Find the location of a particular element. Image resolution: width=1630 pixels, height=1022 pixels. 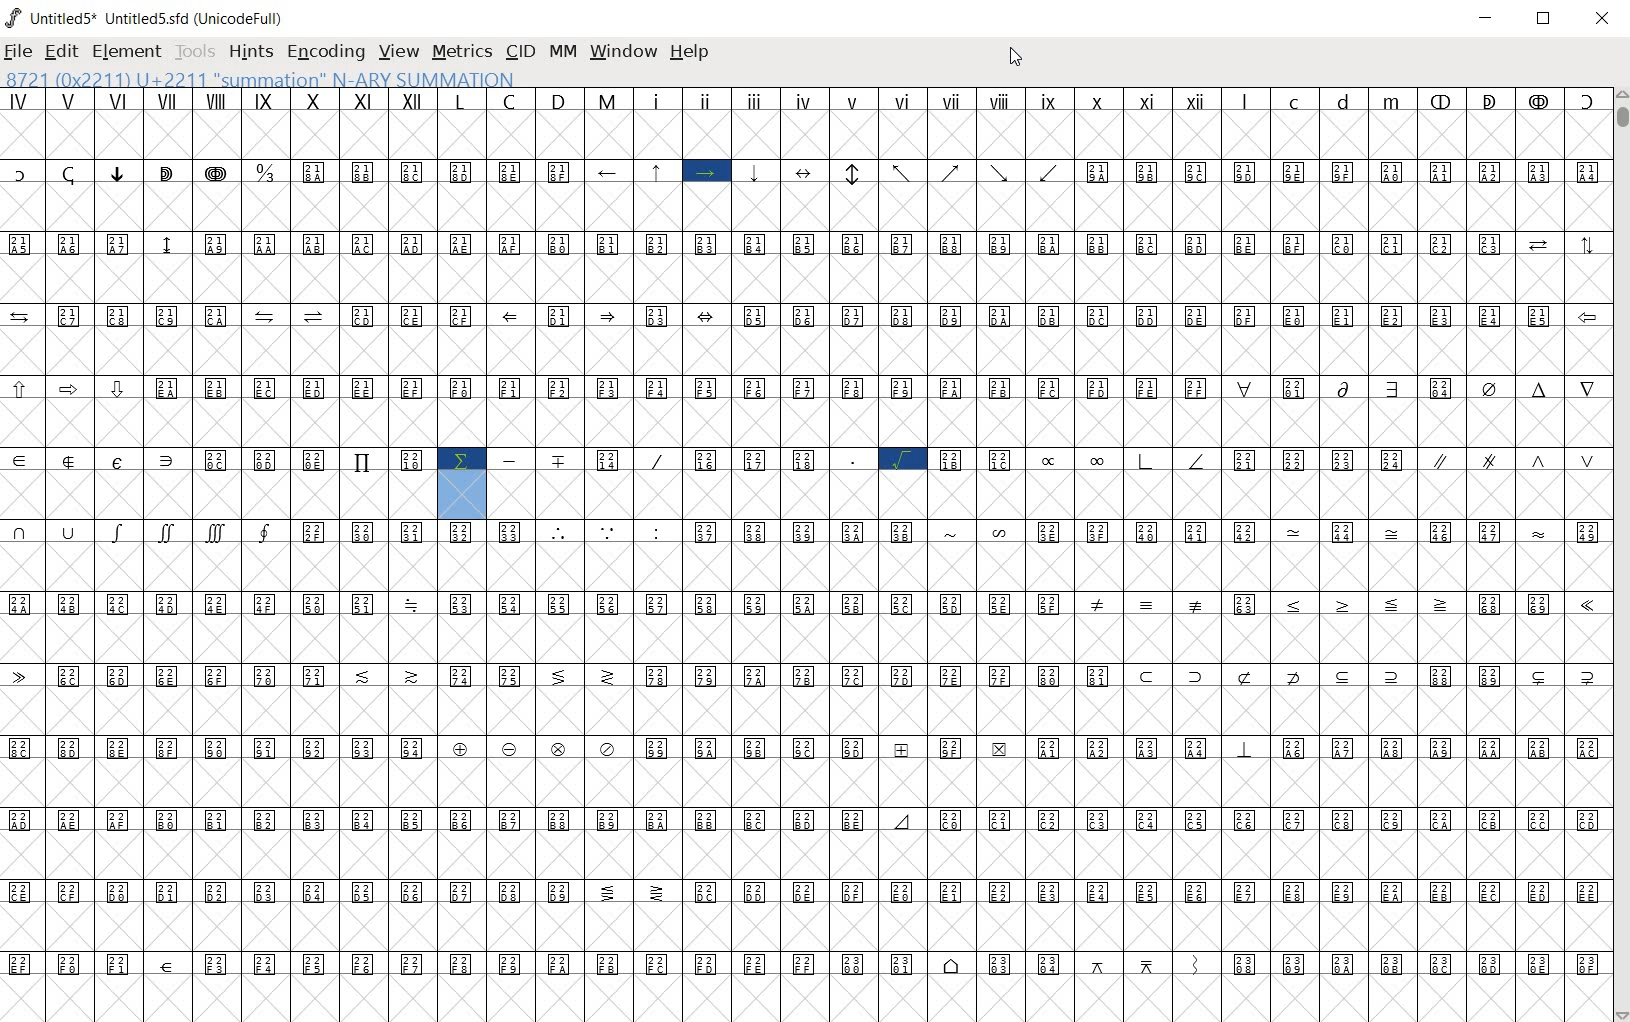

empty cells is located at coordinates (806, 710).